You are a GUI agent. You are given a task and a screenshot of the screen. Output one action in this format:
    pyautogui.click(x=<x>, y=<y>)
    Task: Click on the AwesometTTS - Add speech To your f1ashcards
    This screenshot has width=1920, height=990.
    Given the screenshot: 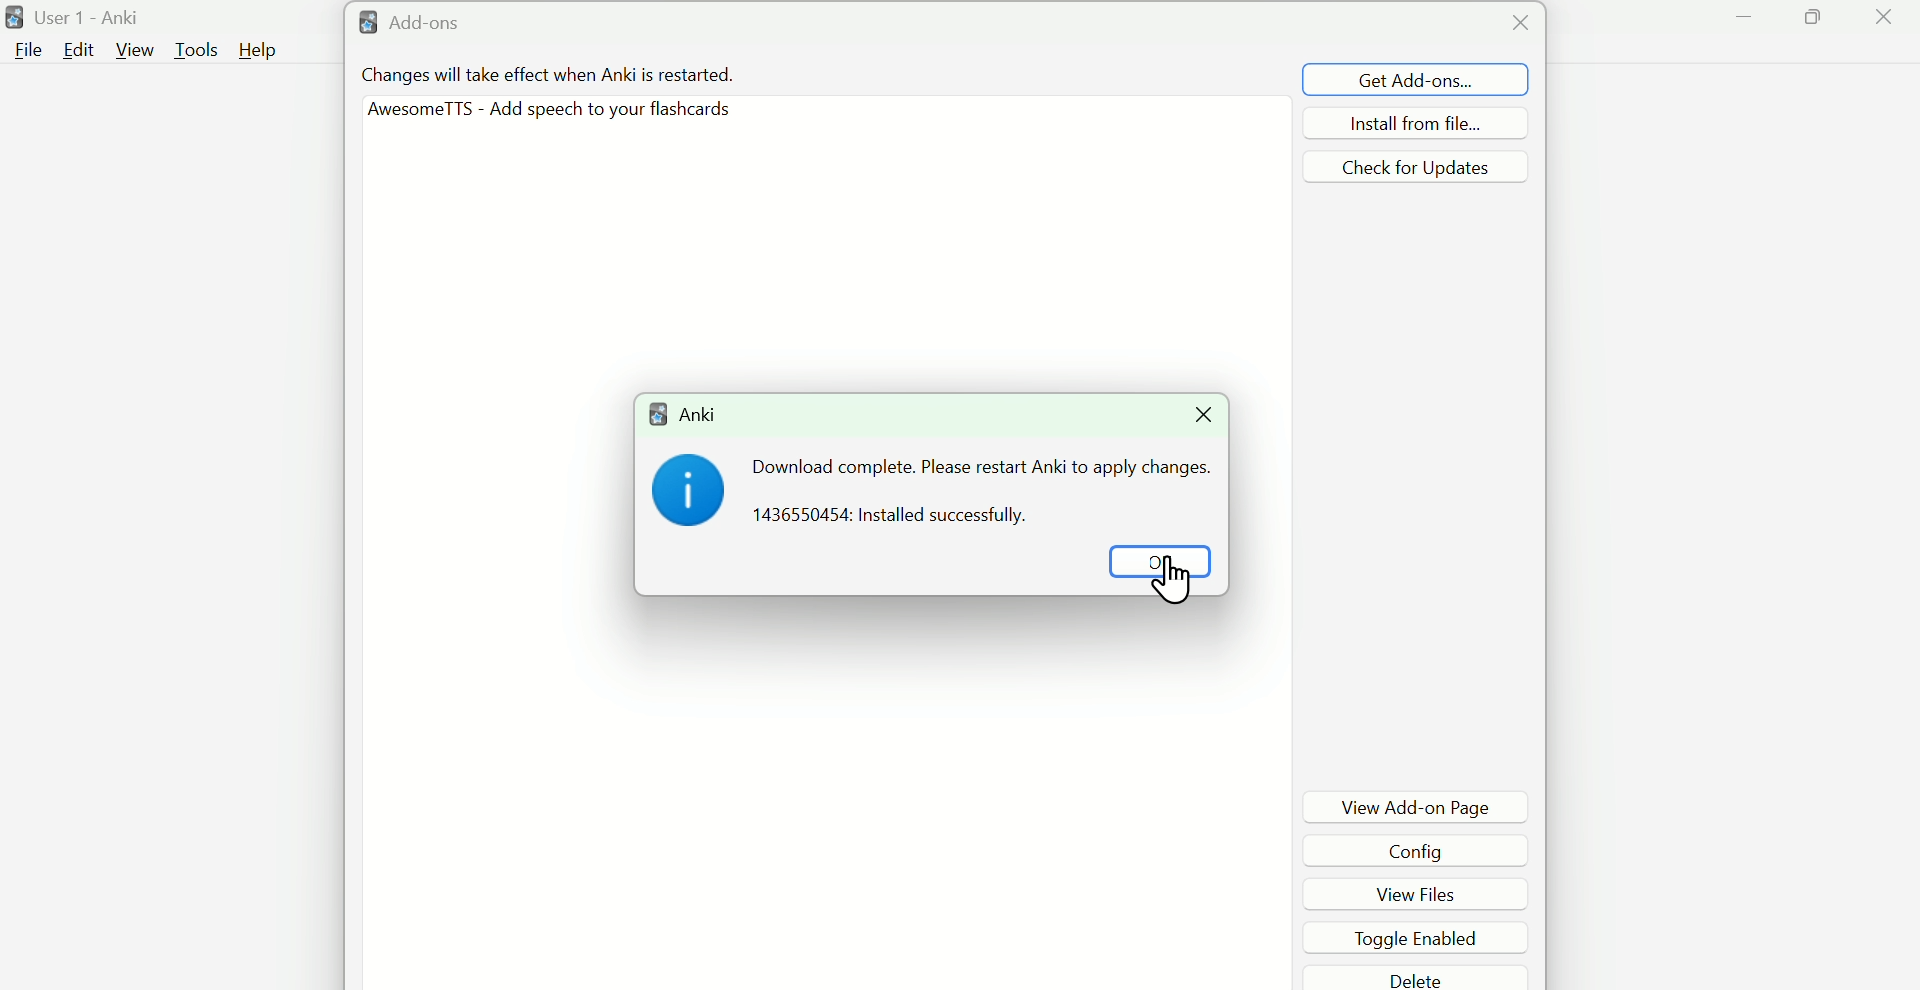 What is the action you would take?
    pyautogui.click(x=552, y=108)
    